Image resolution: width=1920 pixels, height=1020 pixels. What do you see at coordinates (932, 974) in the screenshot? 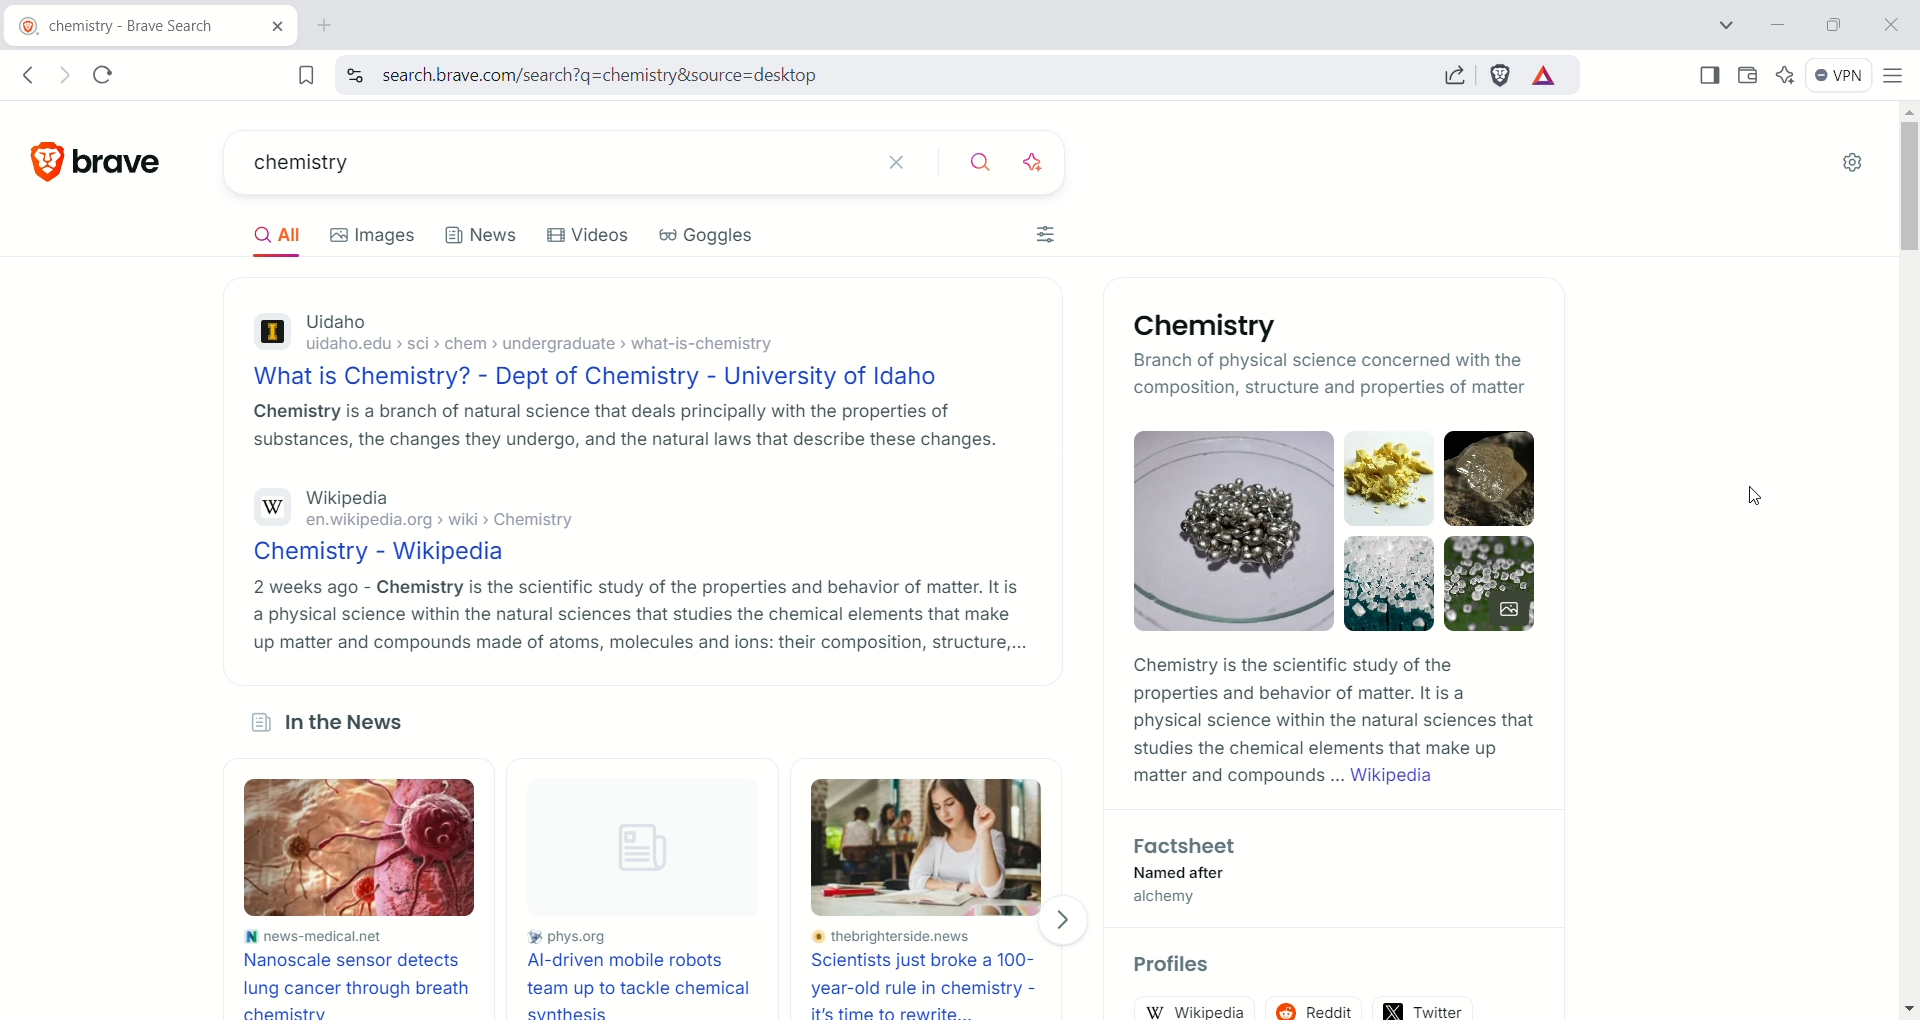
I see `thebrighterside.news scientists just broke a 100-year-old rule in chemistry - it's time to rewrite` at bounding box center [932, 974].